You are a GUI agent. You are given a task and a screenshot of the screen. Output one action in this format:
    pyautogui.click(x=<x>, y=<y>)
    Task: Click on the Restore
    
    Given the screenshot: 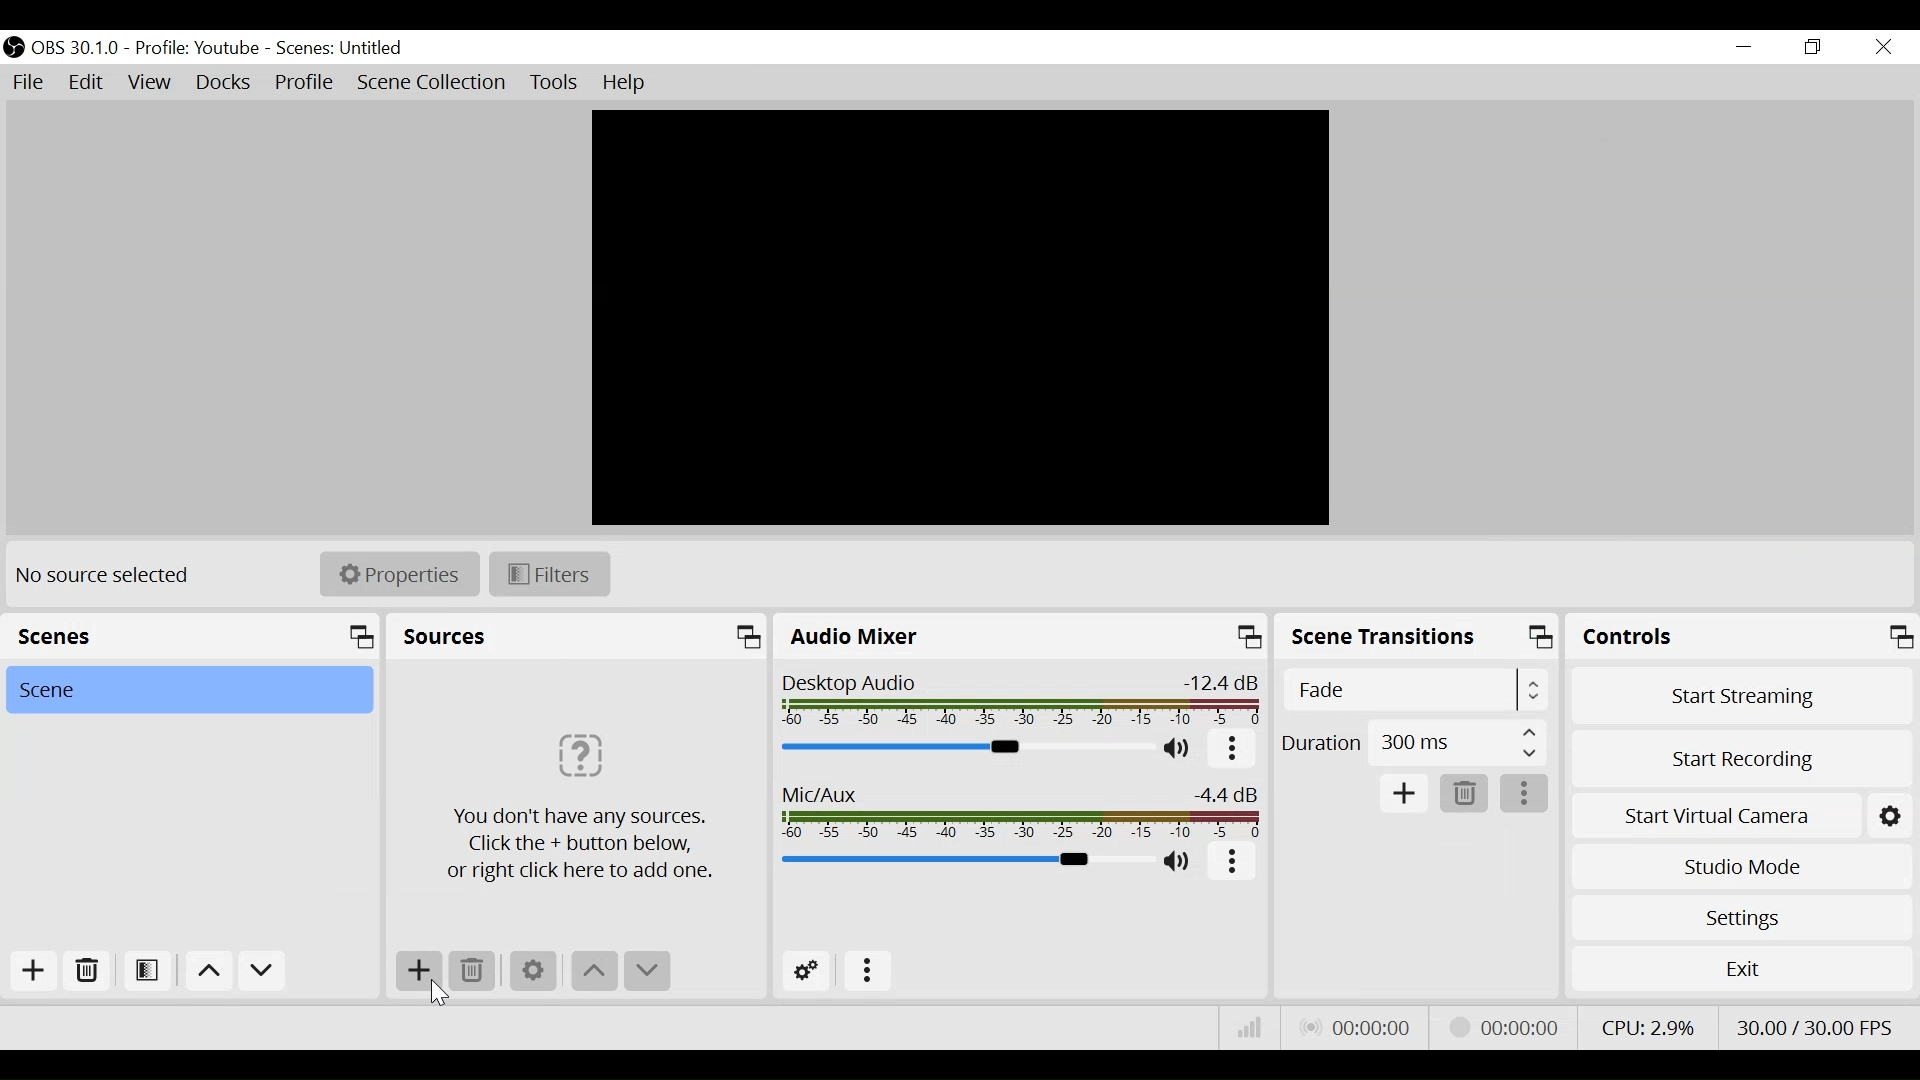 What is the action you would take?
    pyautogui.click(x=1819, y=47)
    